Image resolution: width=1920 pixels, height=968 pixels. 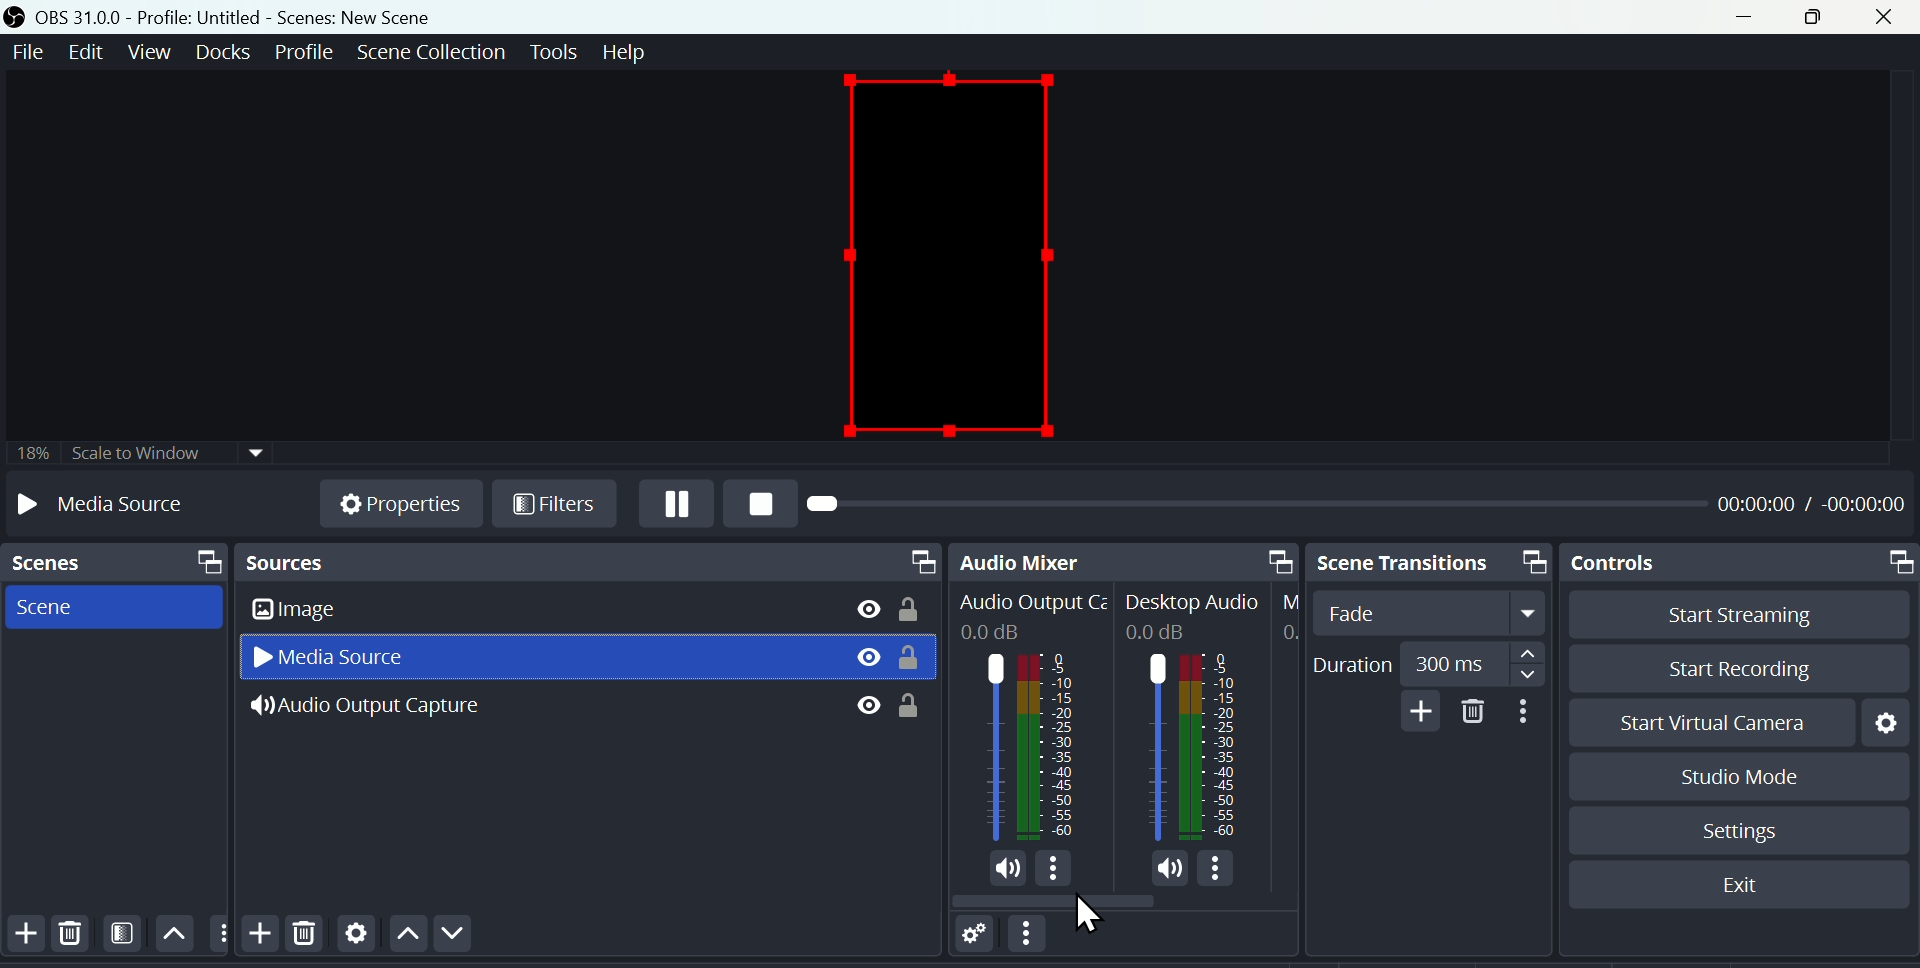 What do you see at coordinates (305, 941) in the screenshot?
I see `Delete` at bounding box center [305, 941].